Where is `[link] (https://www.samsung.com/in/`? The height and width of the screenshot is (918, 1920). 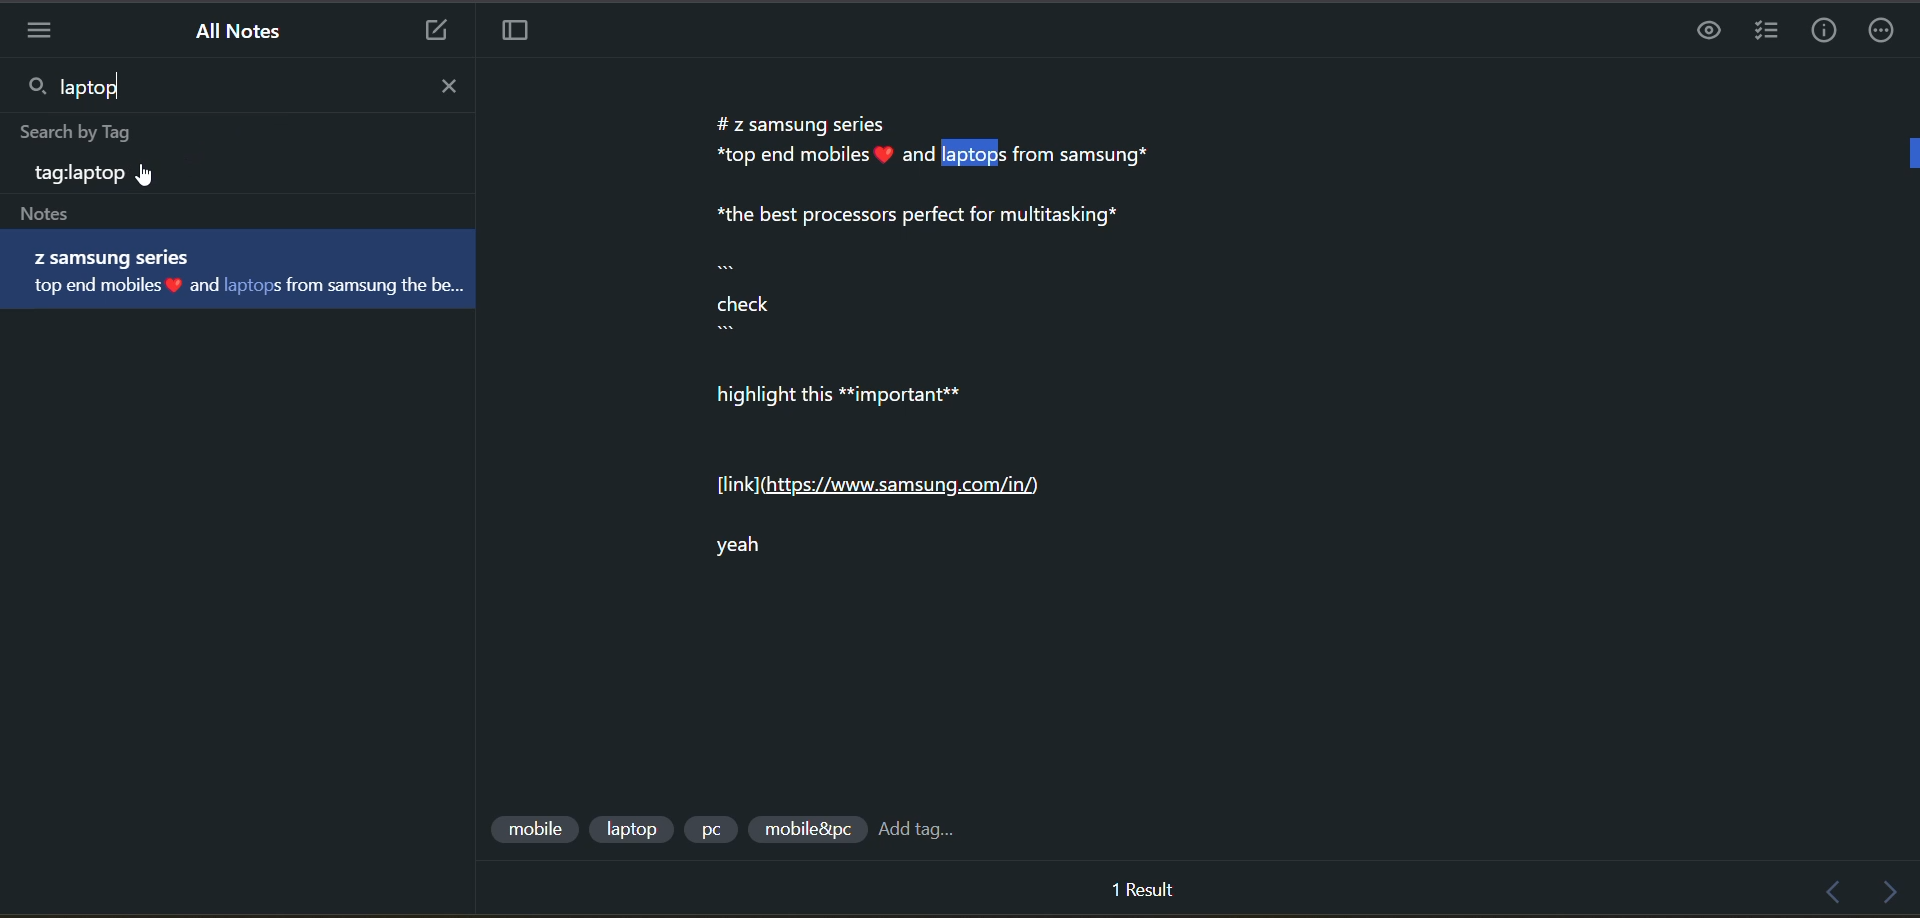
[link] (https://www.samsung.com/in/ is located at coordinates (889, 487).